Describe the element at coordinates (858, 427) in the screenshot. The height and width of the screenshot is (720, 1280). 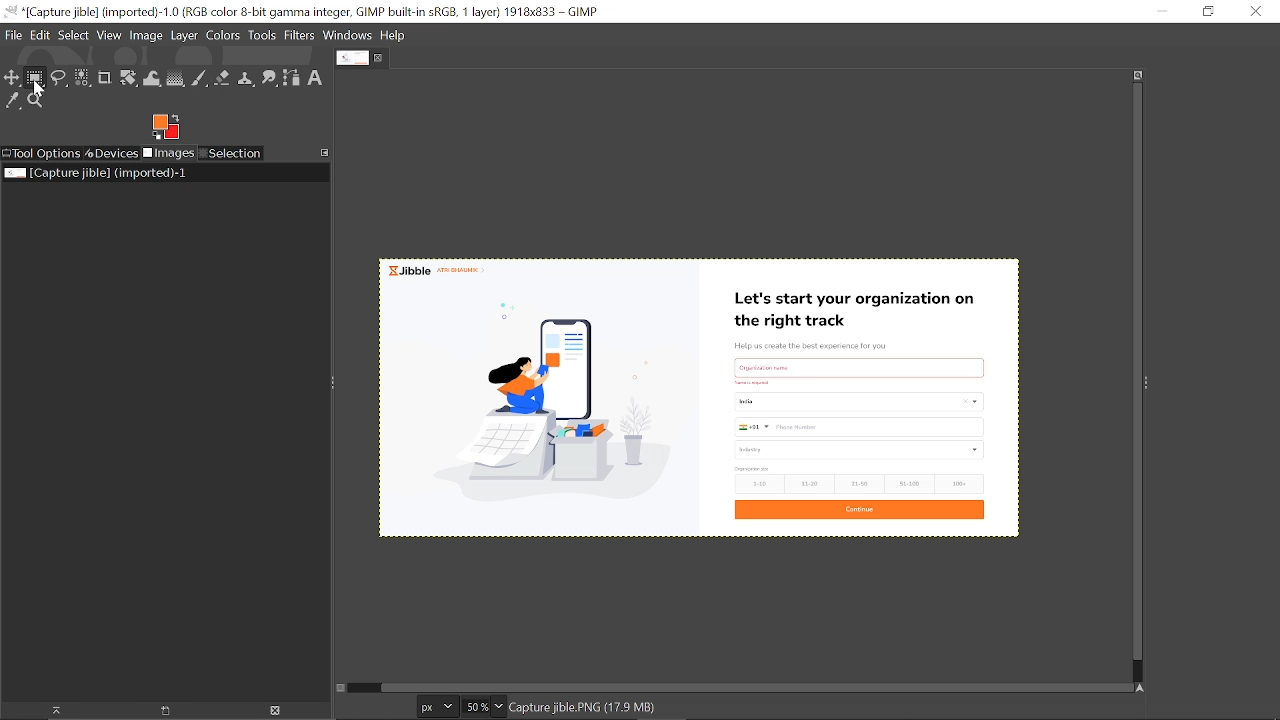
I see `Phone Number` at that location.